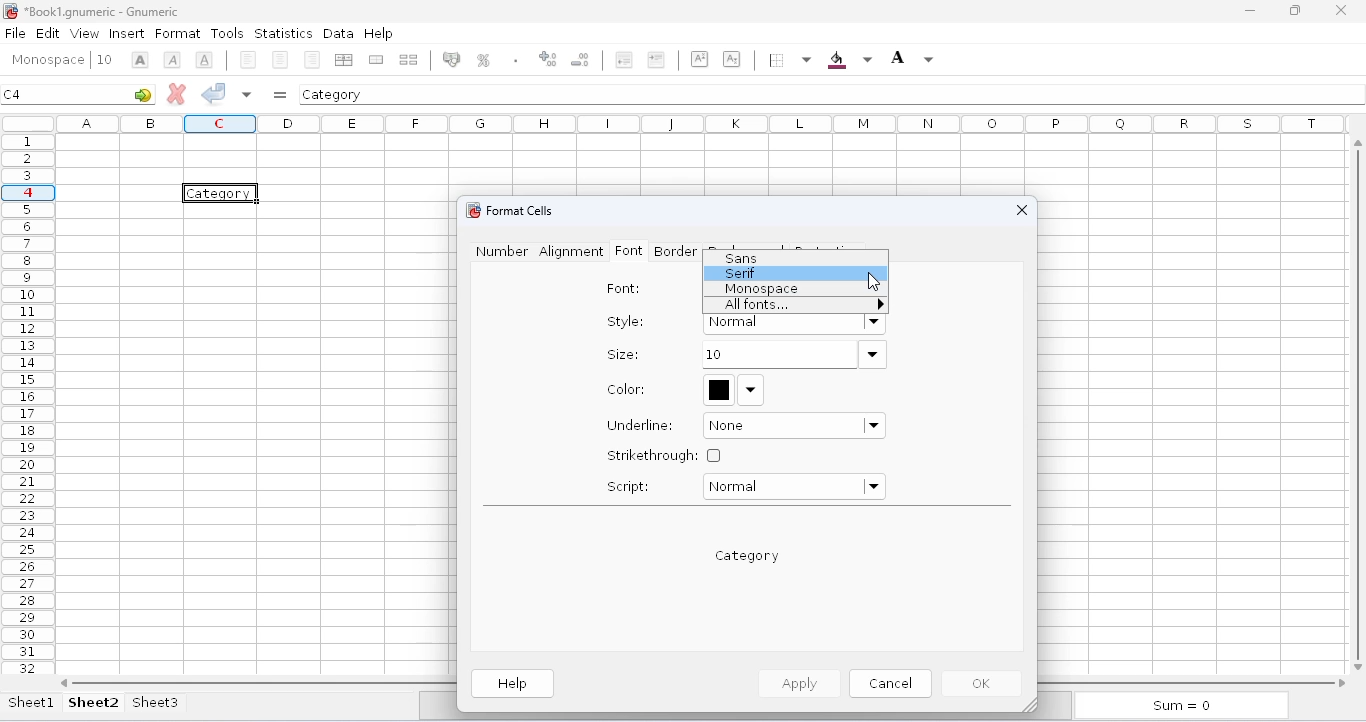 Image resolution: width=1366 pixels, height=722 pixels. I want to click on category, so click(333, 94).